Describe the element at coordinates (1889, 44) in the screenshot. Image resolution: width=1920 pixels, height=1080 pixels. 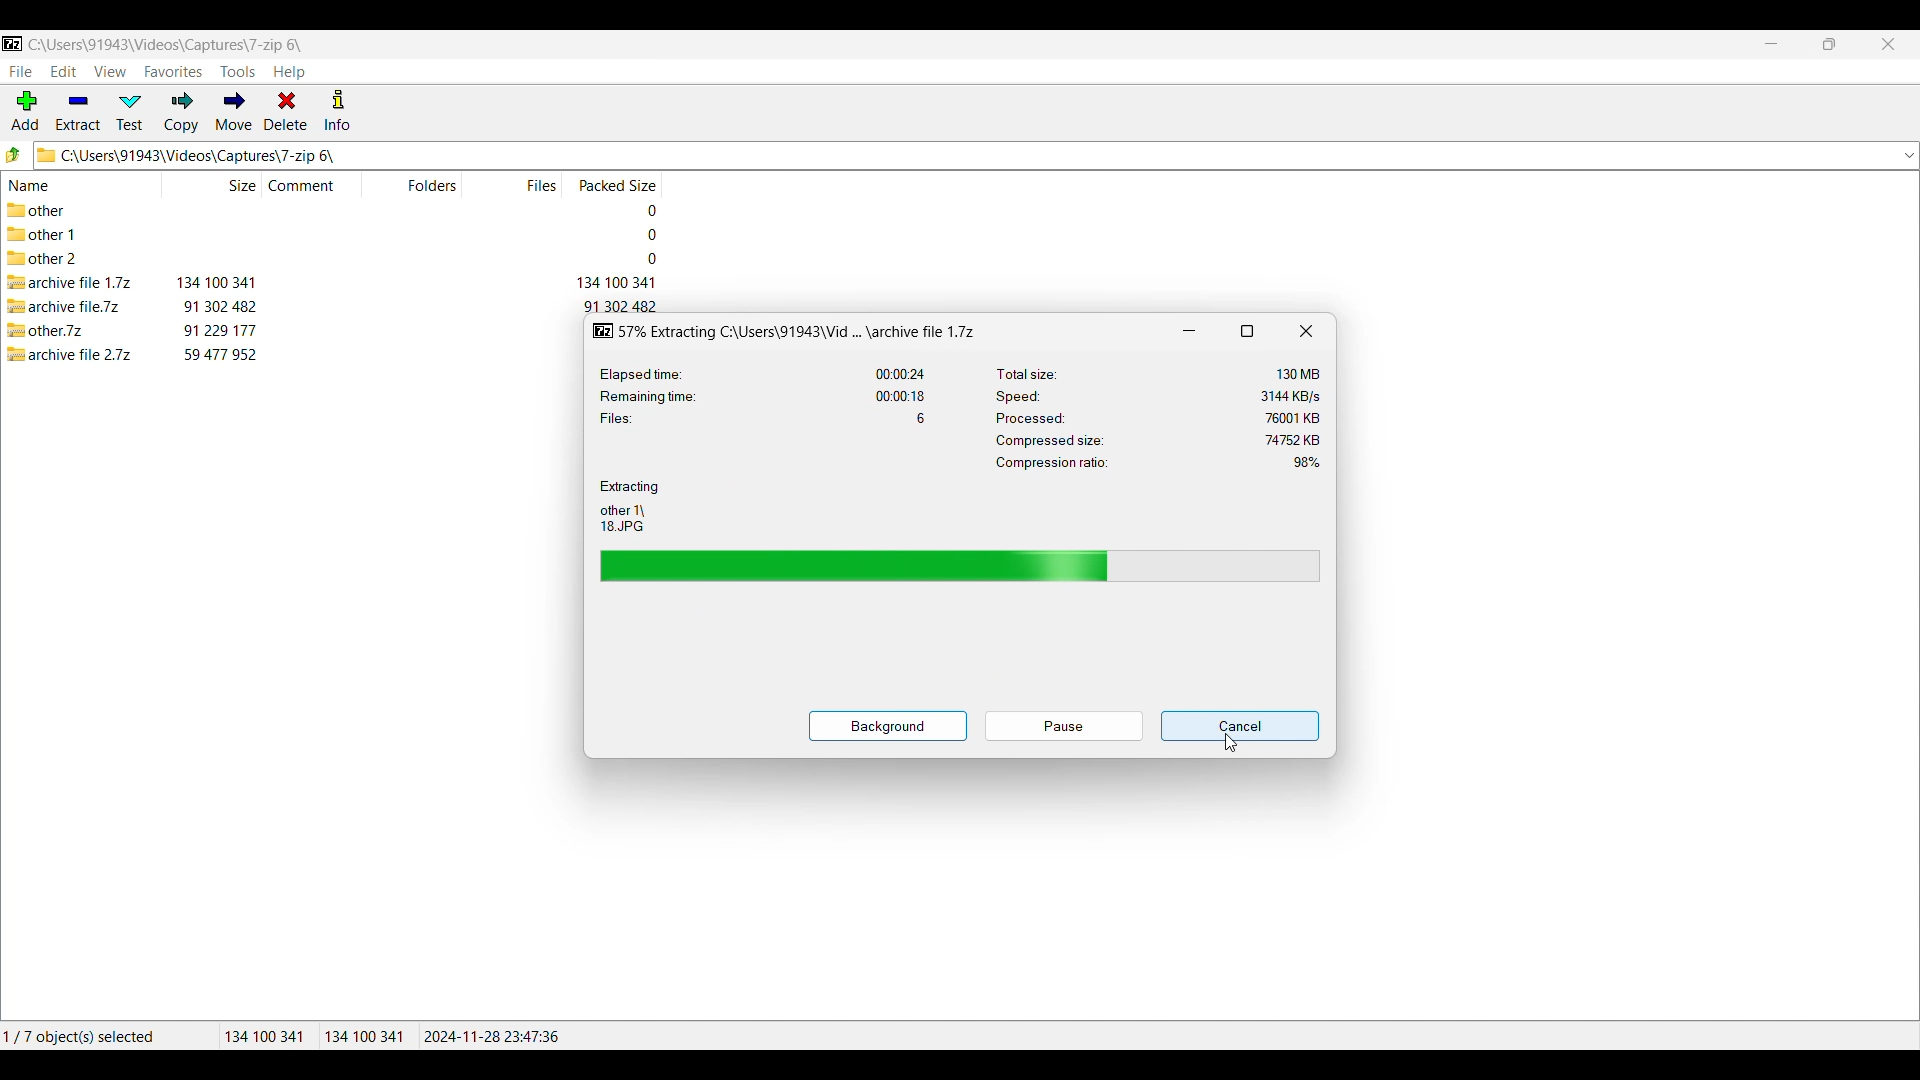
I see `Close interface` at that location.